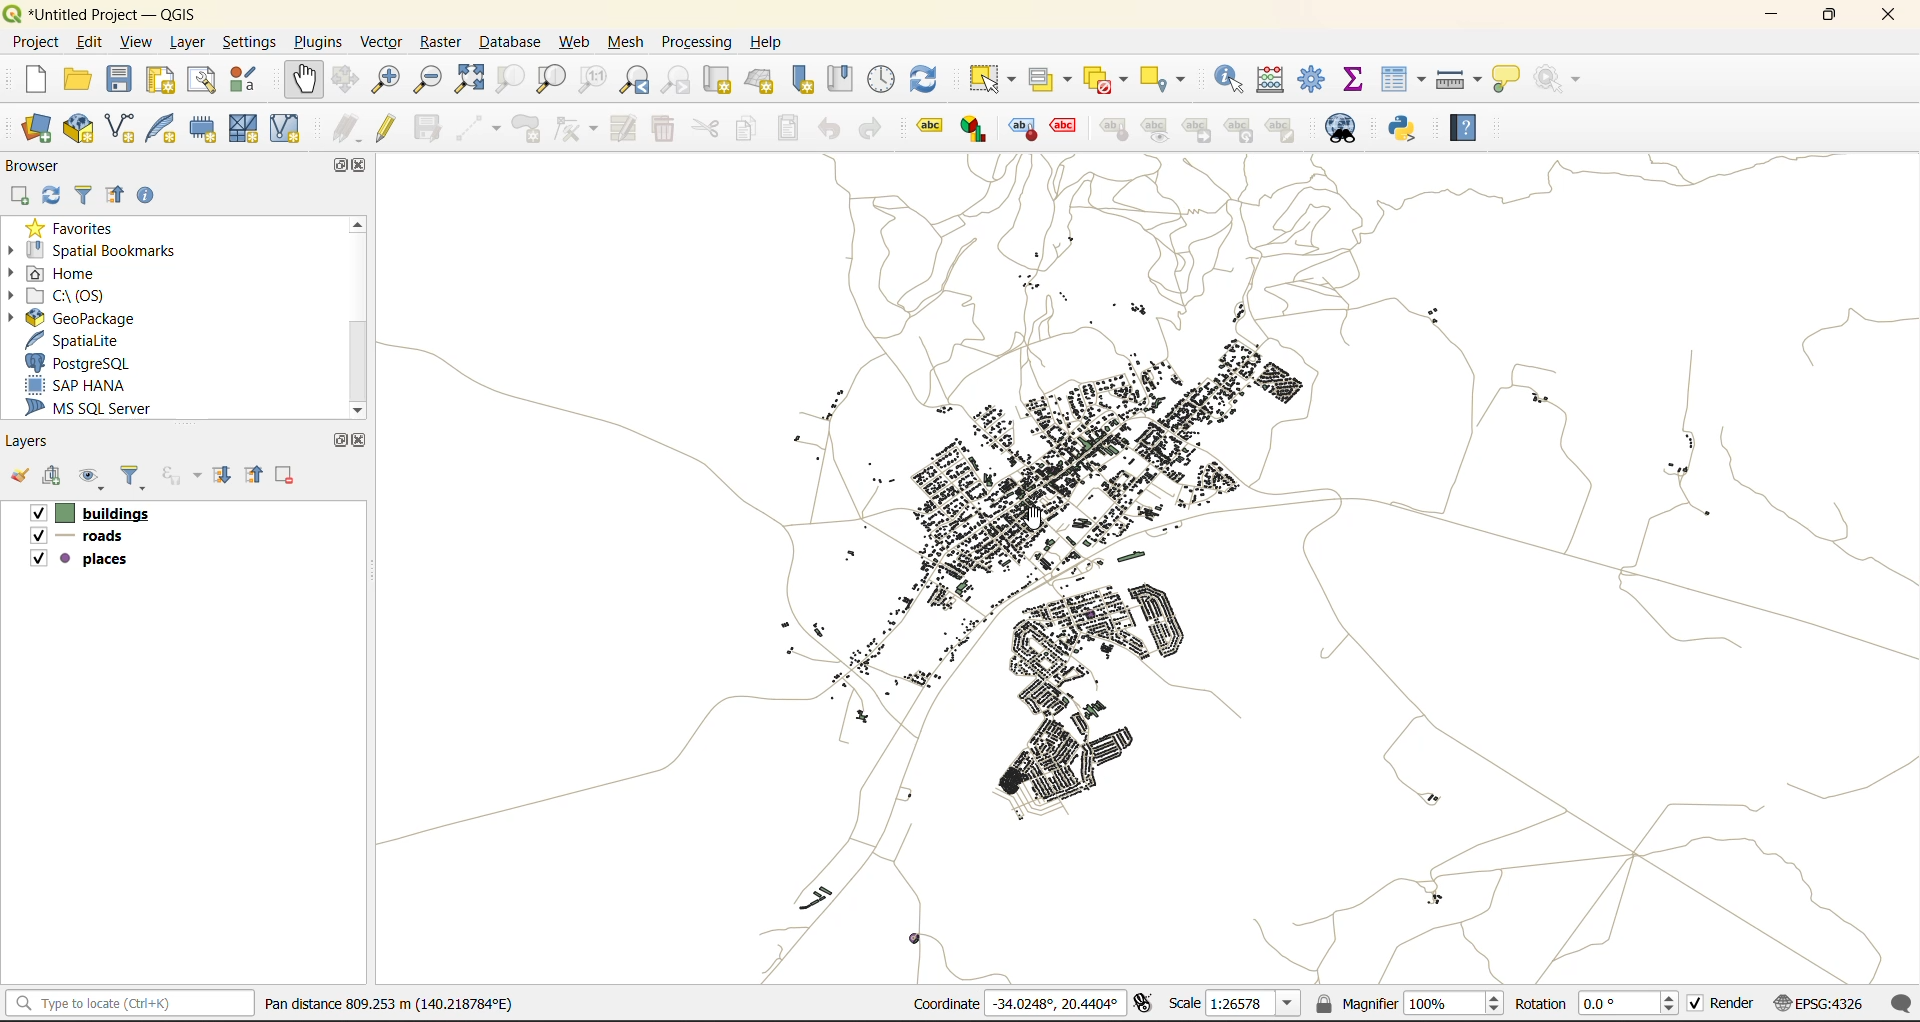 The width and height of the screenshot is (1920, 1022). I want to click on vector, so click(379, 41).